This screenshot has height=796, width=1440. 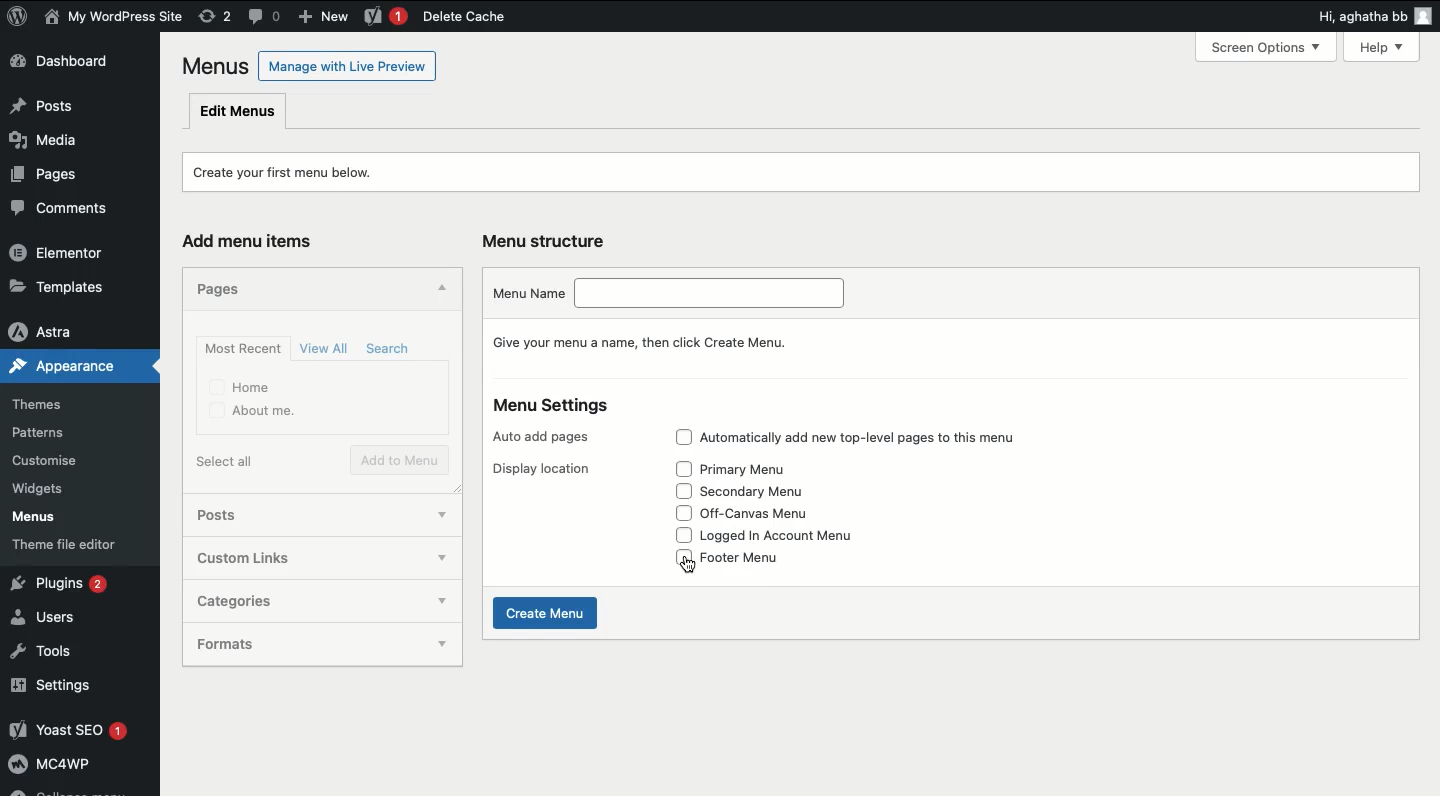 I want to click on Menu structure, so click(x=548, y=239).